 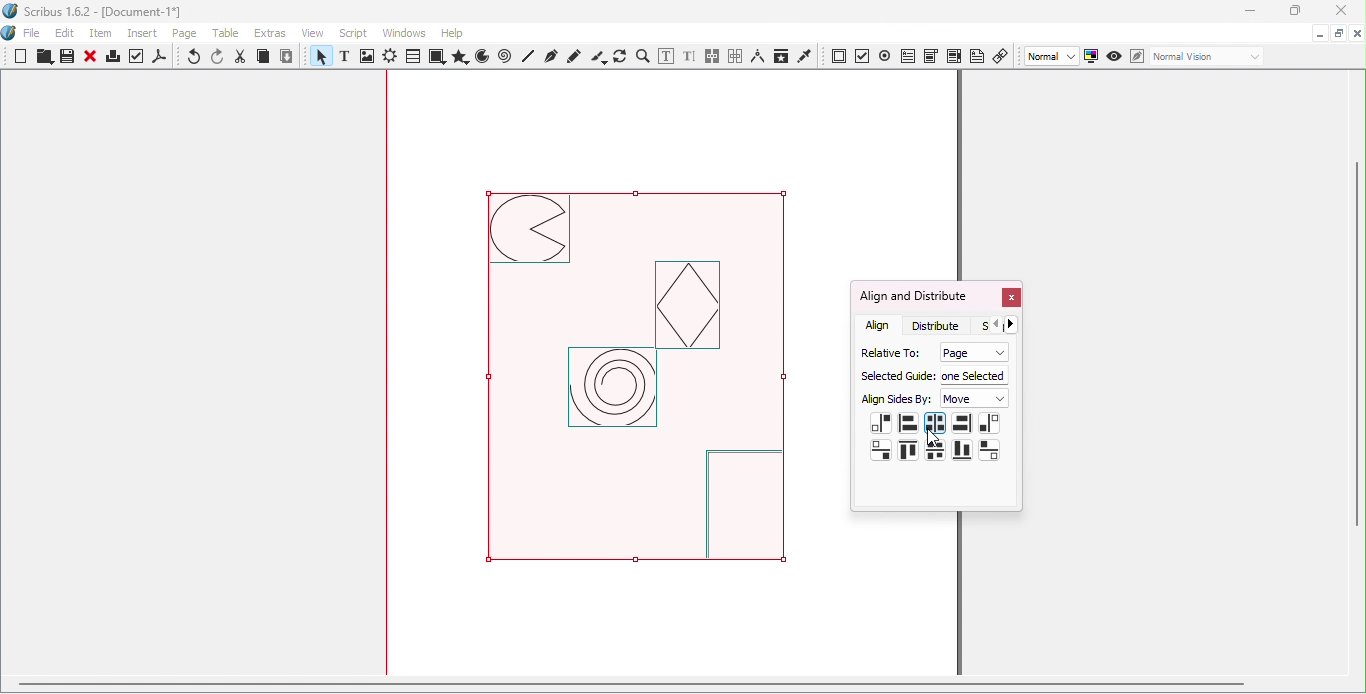 What do you see at coordinates (879, 325) in the screenshot?
I see `Align` at bounding box center [879, 325].